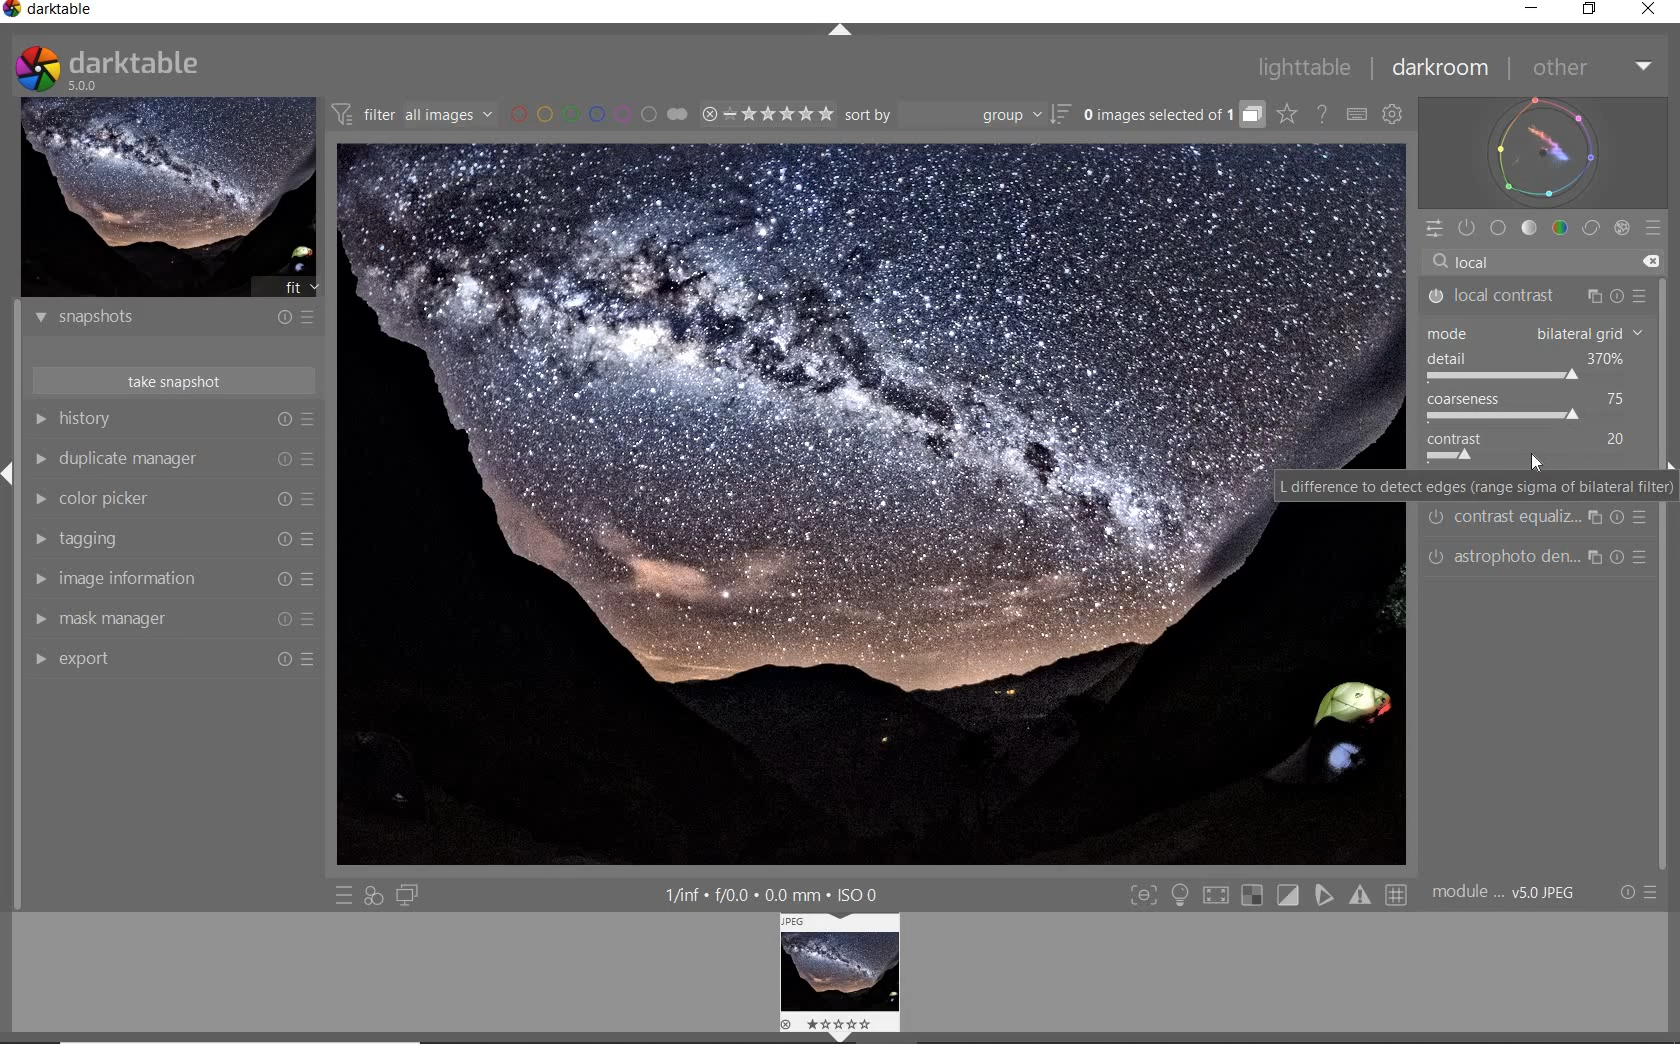  I want to click on presets, so click(1636, 289).